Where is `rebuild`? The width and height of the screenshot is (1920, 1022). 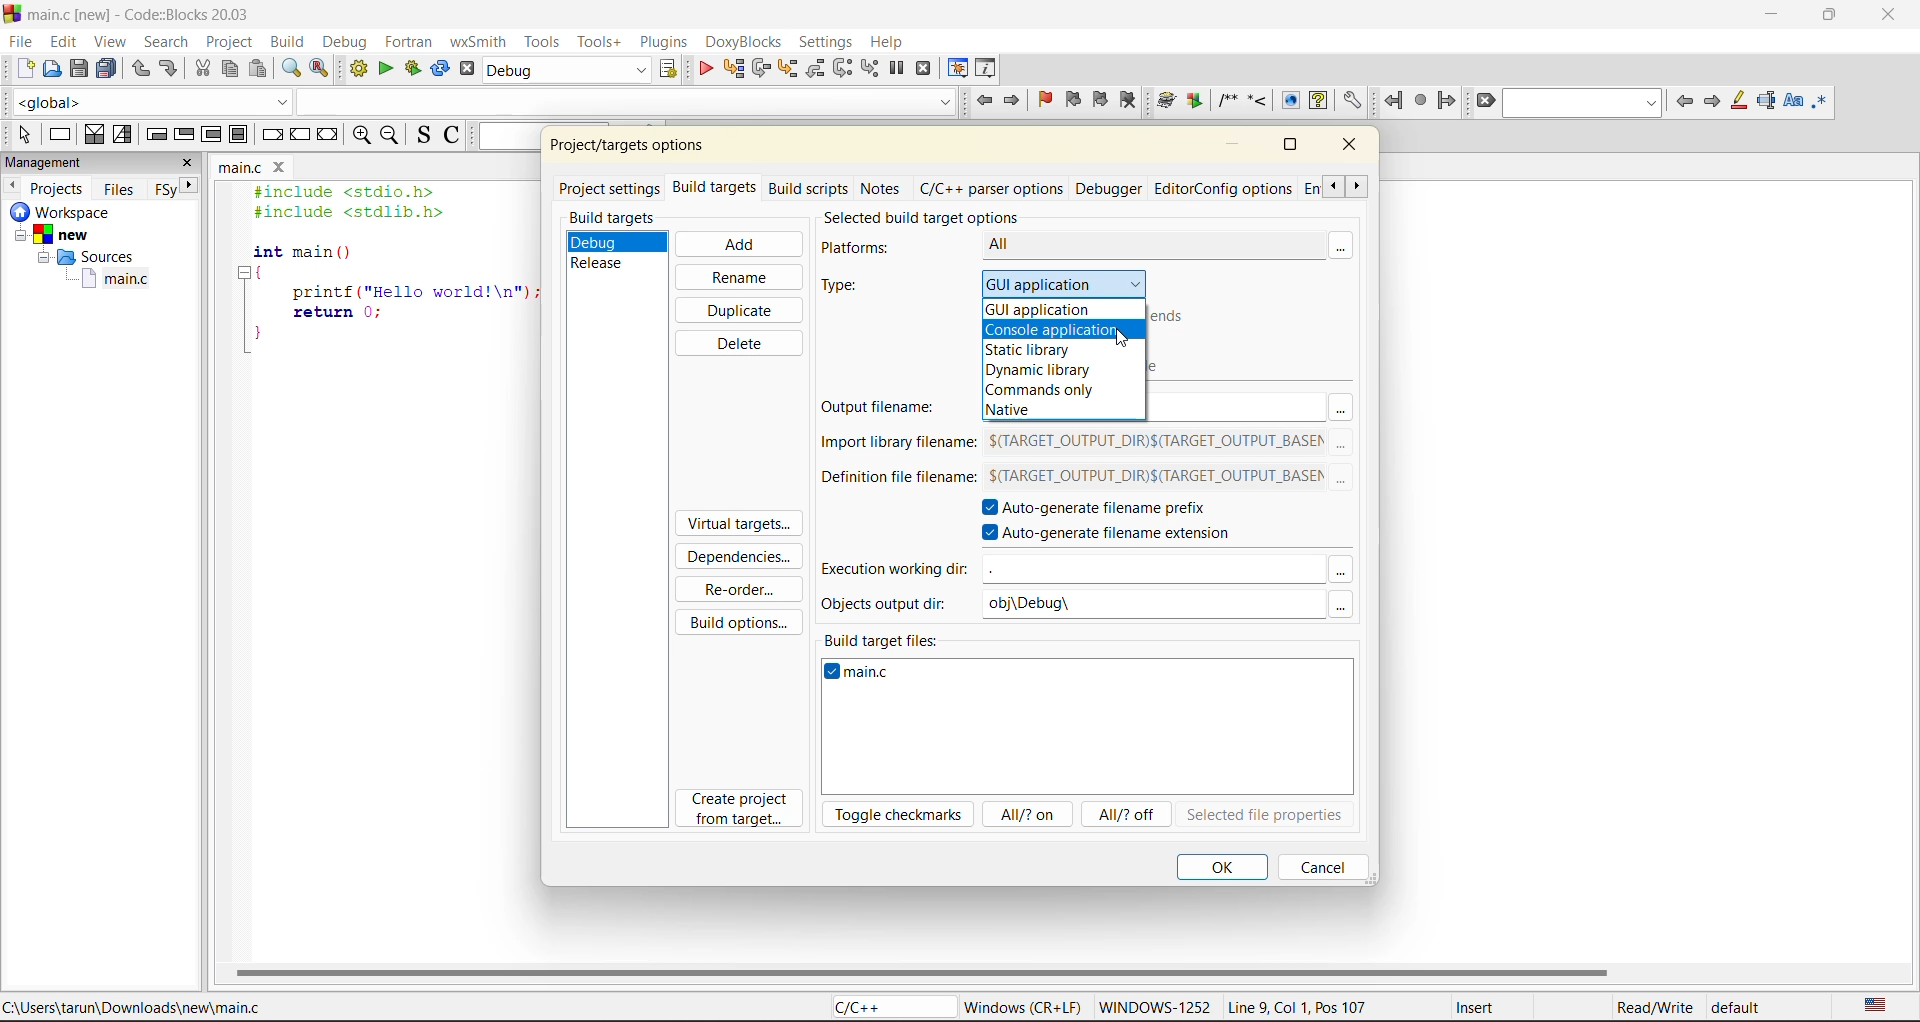 rebuild is located at coordinates (438, 69).